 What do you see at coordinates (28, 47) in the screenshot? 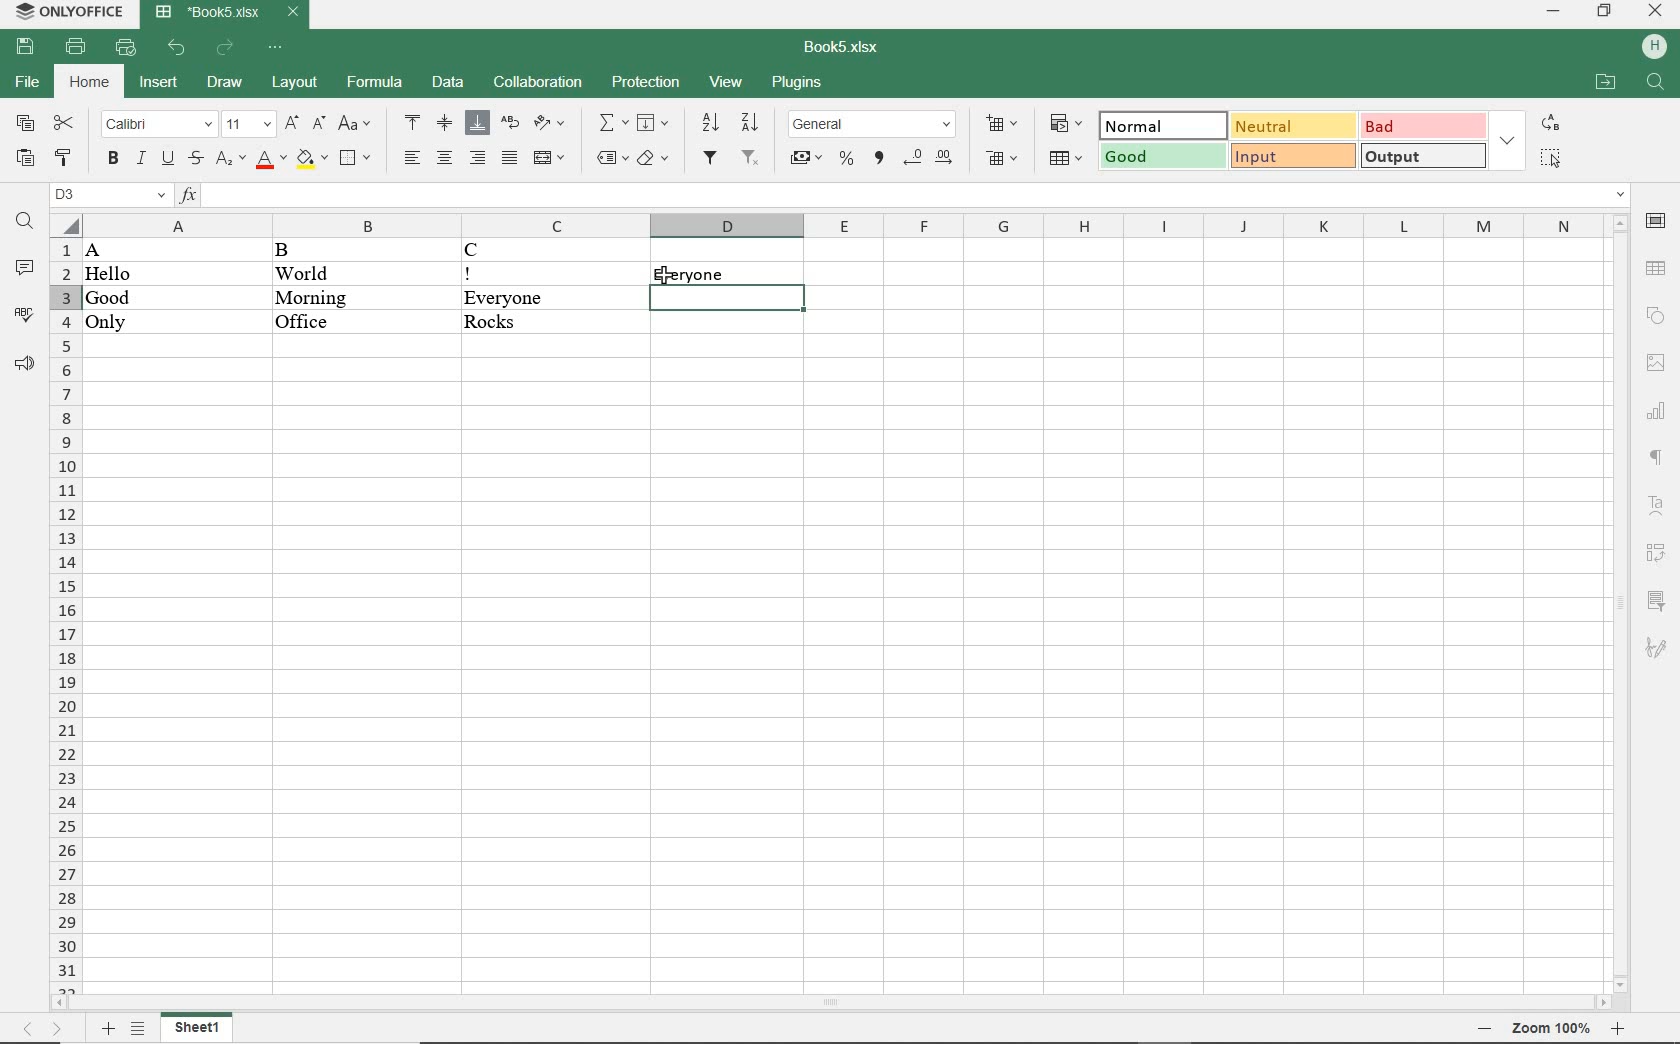
I see `save` at bounding box center [28, 47].